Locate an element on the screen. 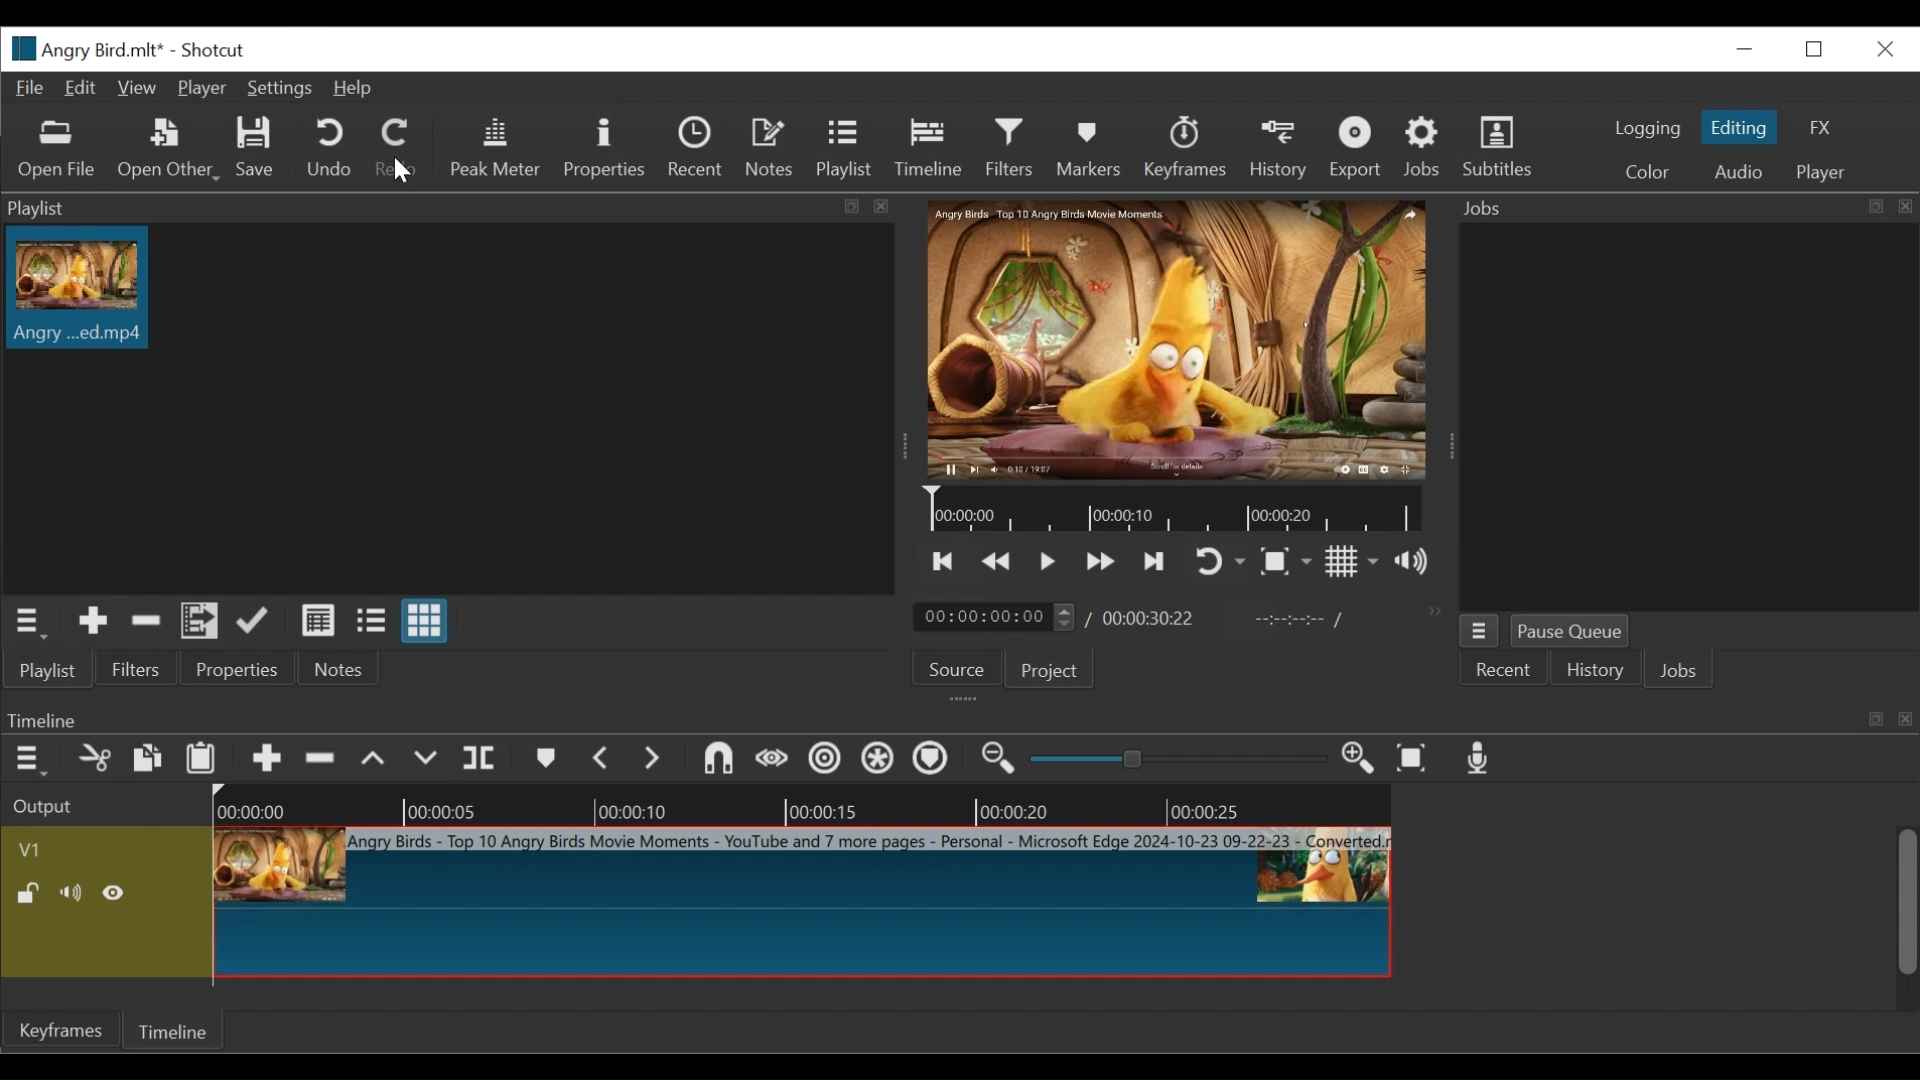 The image size is (1920, 1080). Shotcut is located at coordinates (207, 51).